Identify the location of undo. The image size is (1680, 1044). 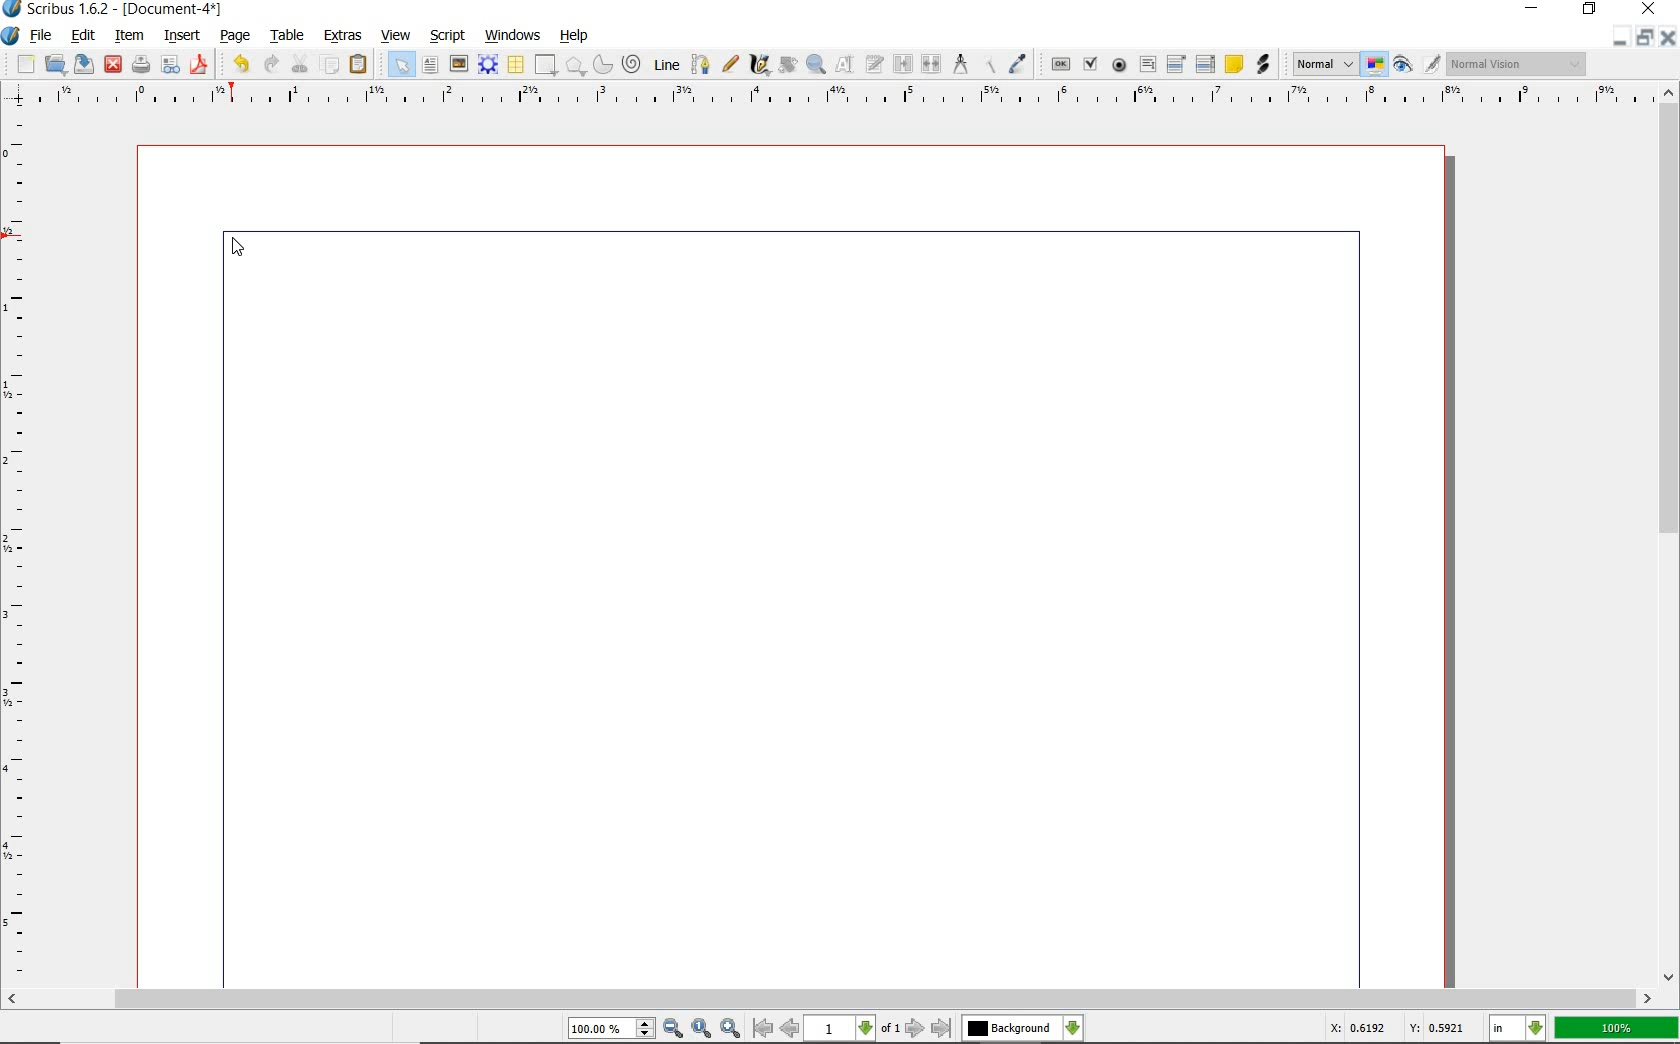
(238, 64).